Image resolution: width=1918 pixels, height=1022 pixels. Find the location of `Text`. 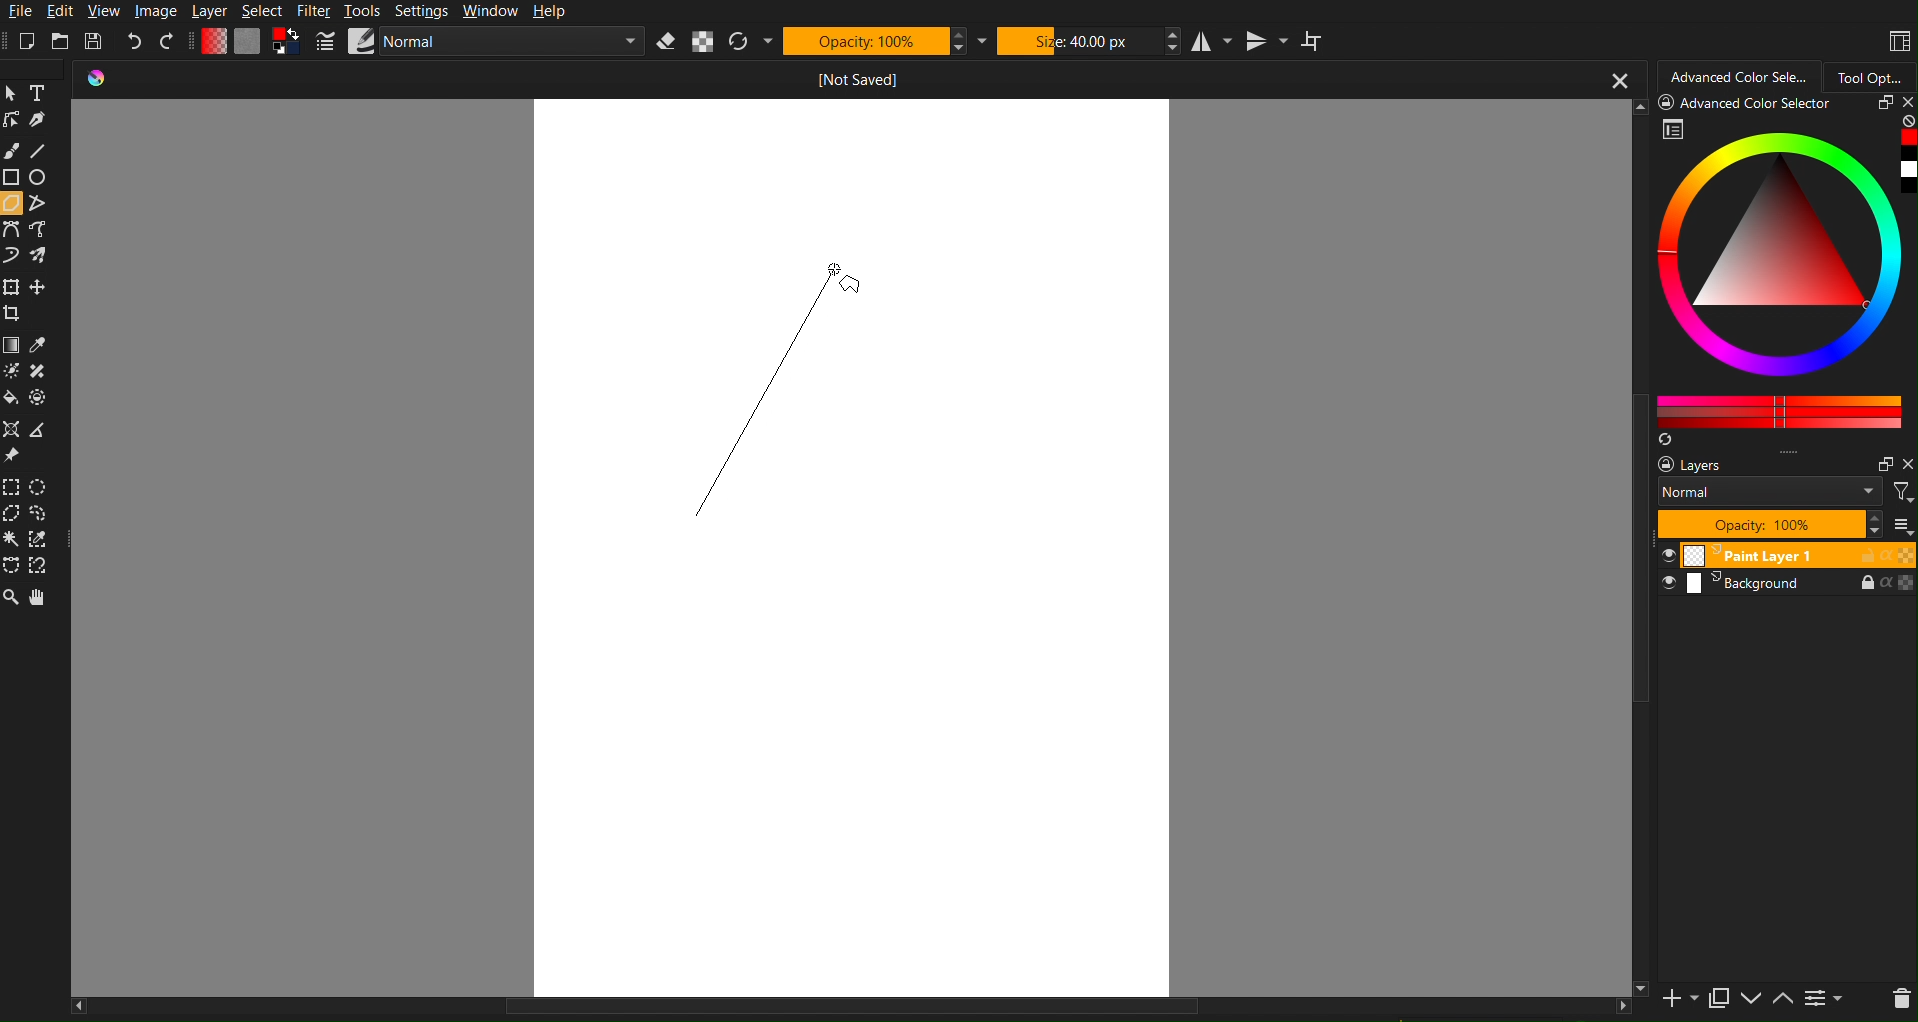

Text is located at coordinates (40, 93).